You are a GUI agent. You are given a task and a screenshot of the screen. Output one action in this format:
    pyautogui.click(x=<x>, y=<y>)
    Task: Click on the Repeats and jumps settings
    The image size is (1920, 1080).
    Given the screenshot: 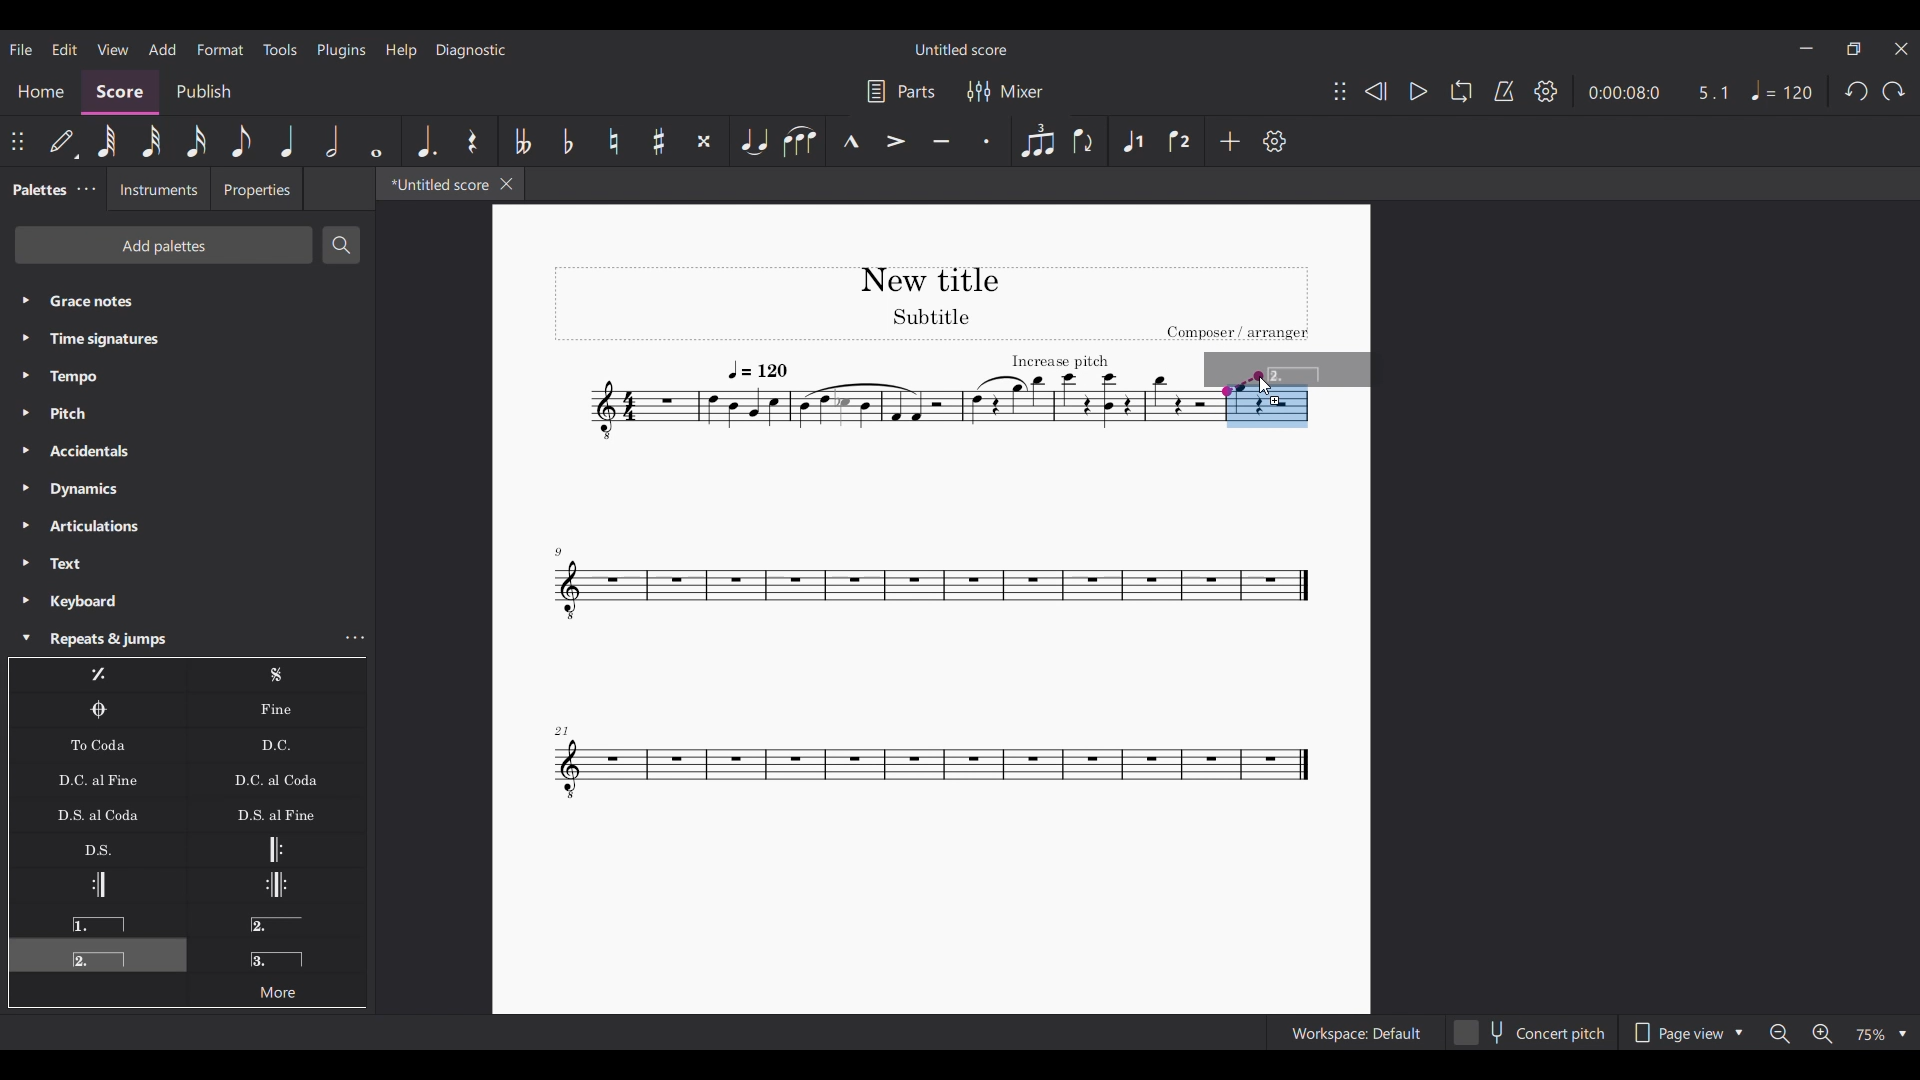 What is the action you would take?
    pyautogui.click(x=356, y=637)
    